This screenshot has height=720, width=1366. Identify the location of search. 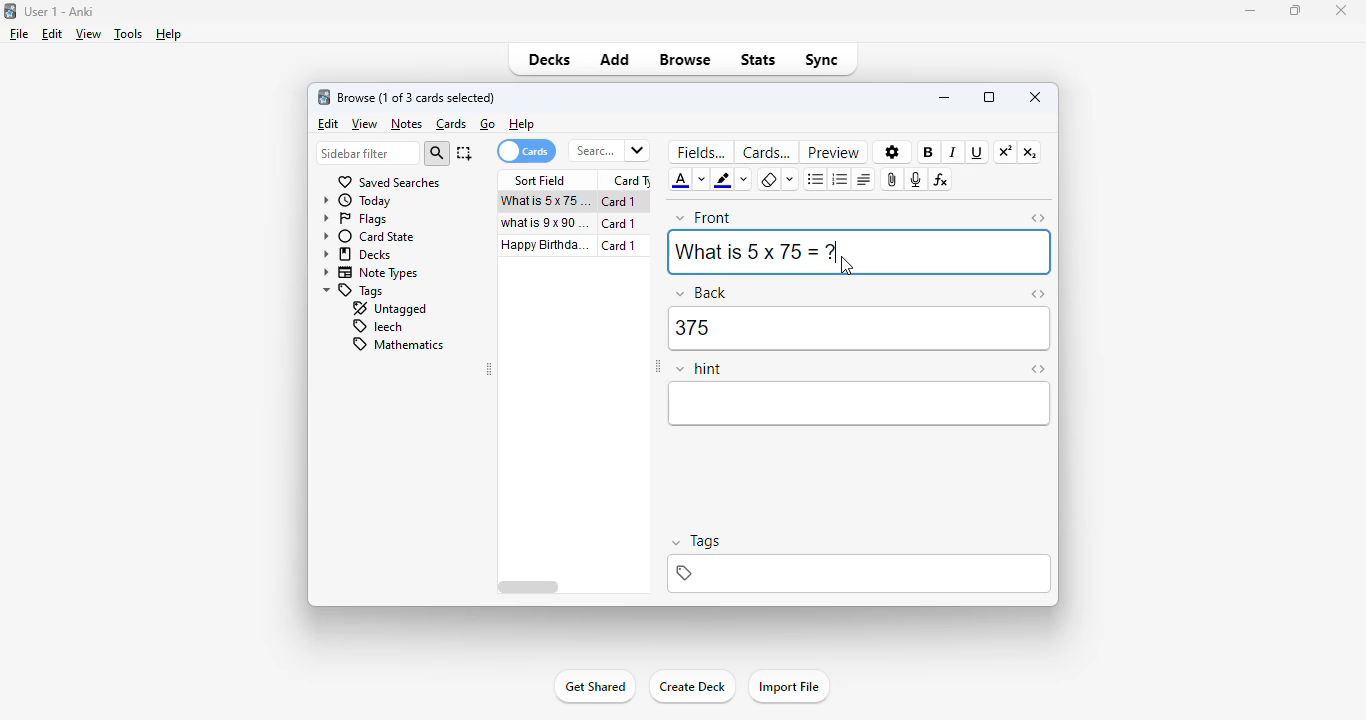
(437, 153).